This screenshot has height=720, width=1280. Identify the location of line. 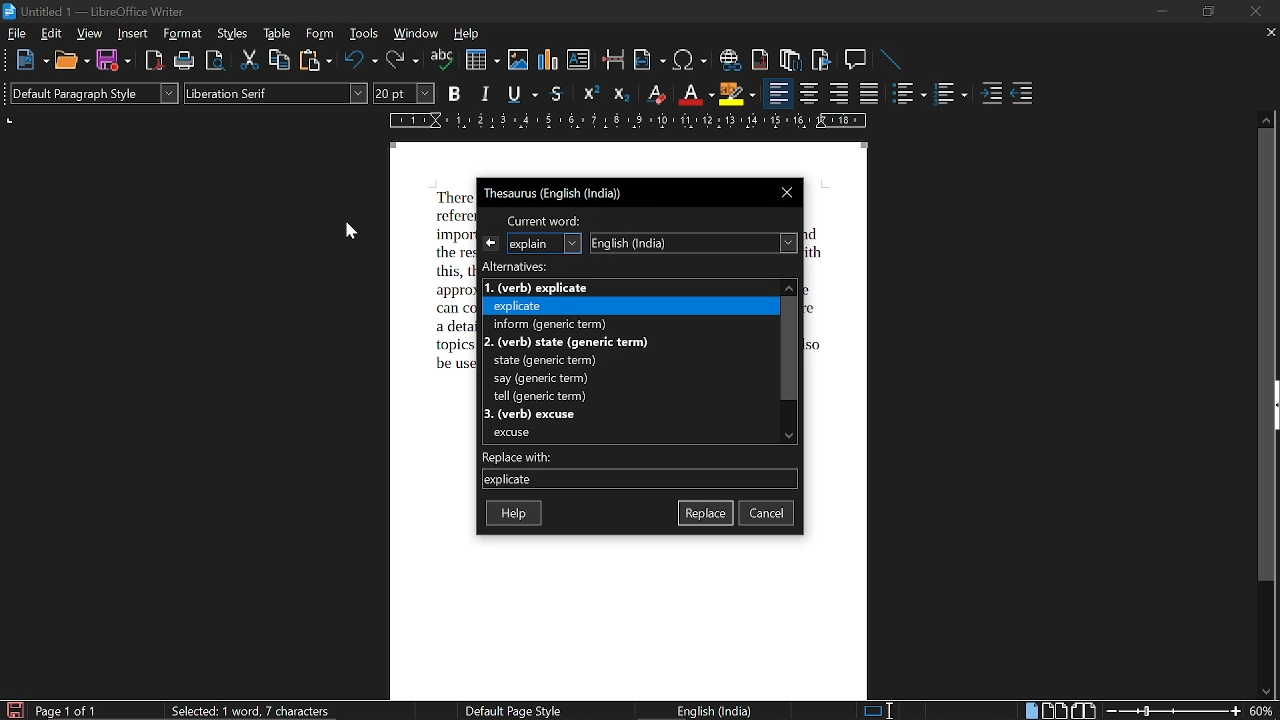
(890, 59).